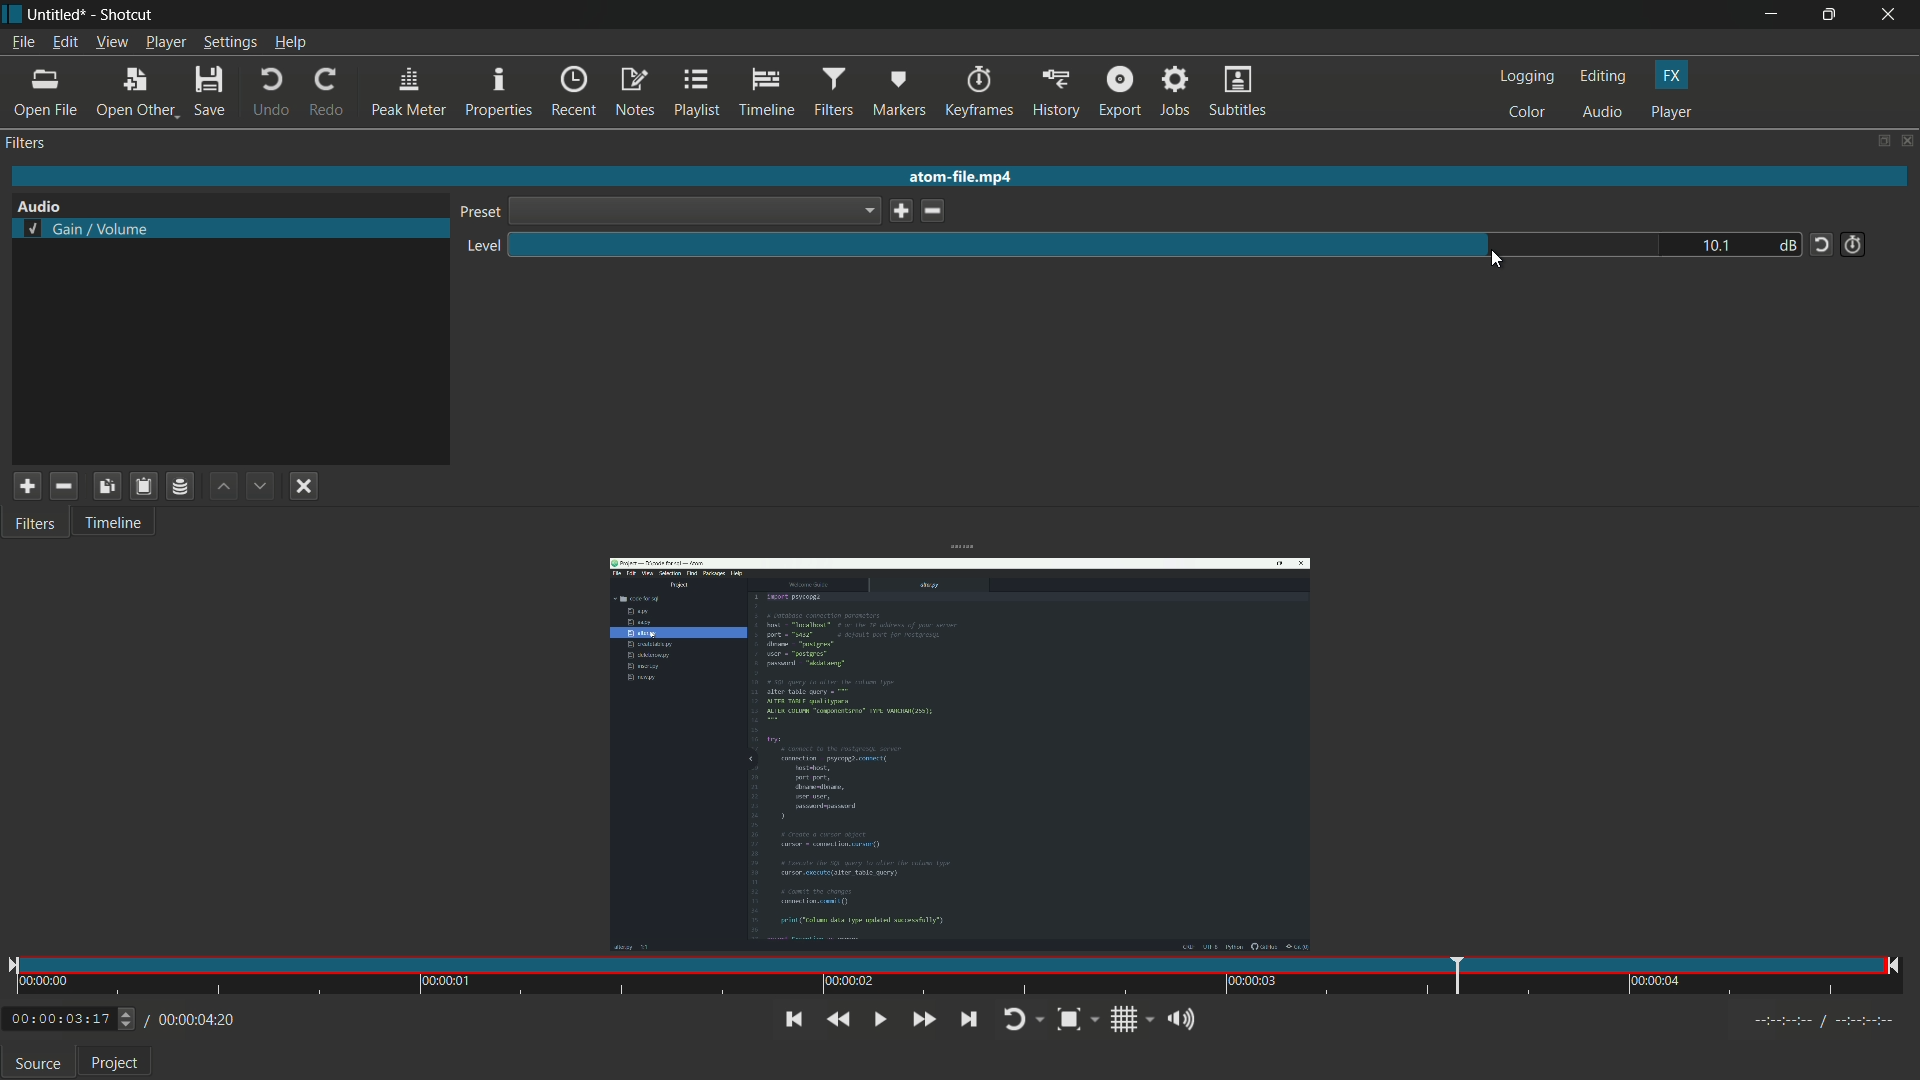  What do you see at coordinates (65, 43) in the screenshot?
I see `edit menu` at bounding box center [65, 43].